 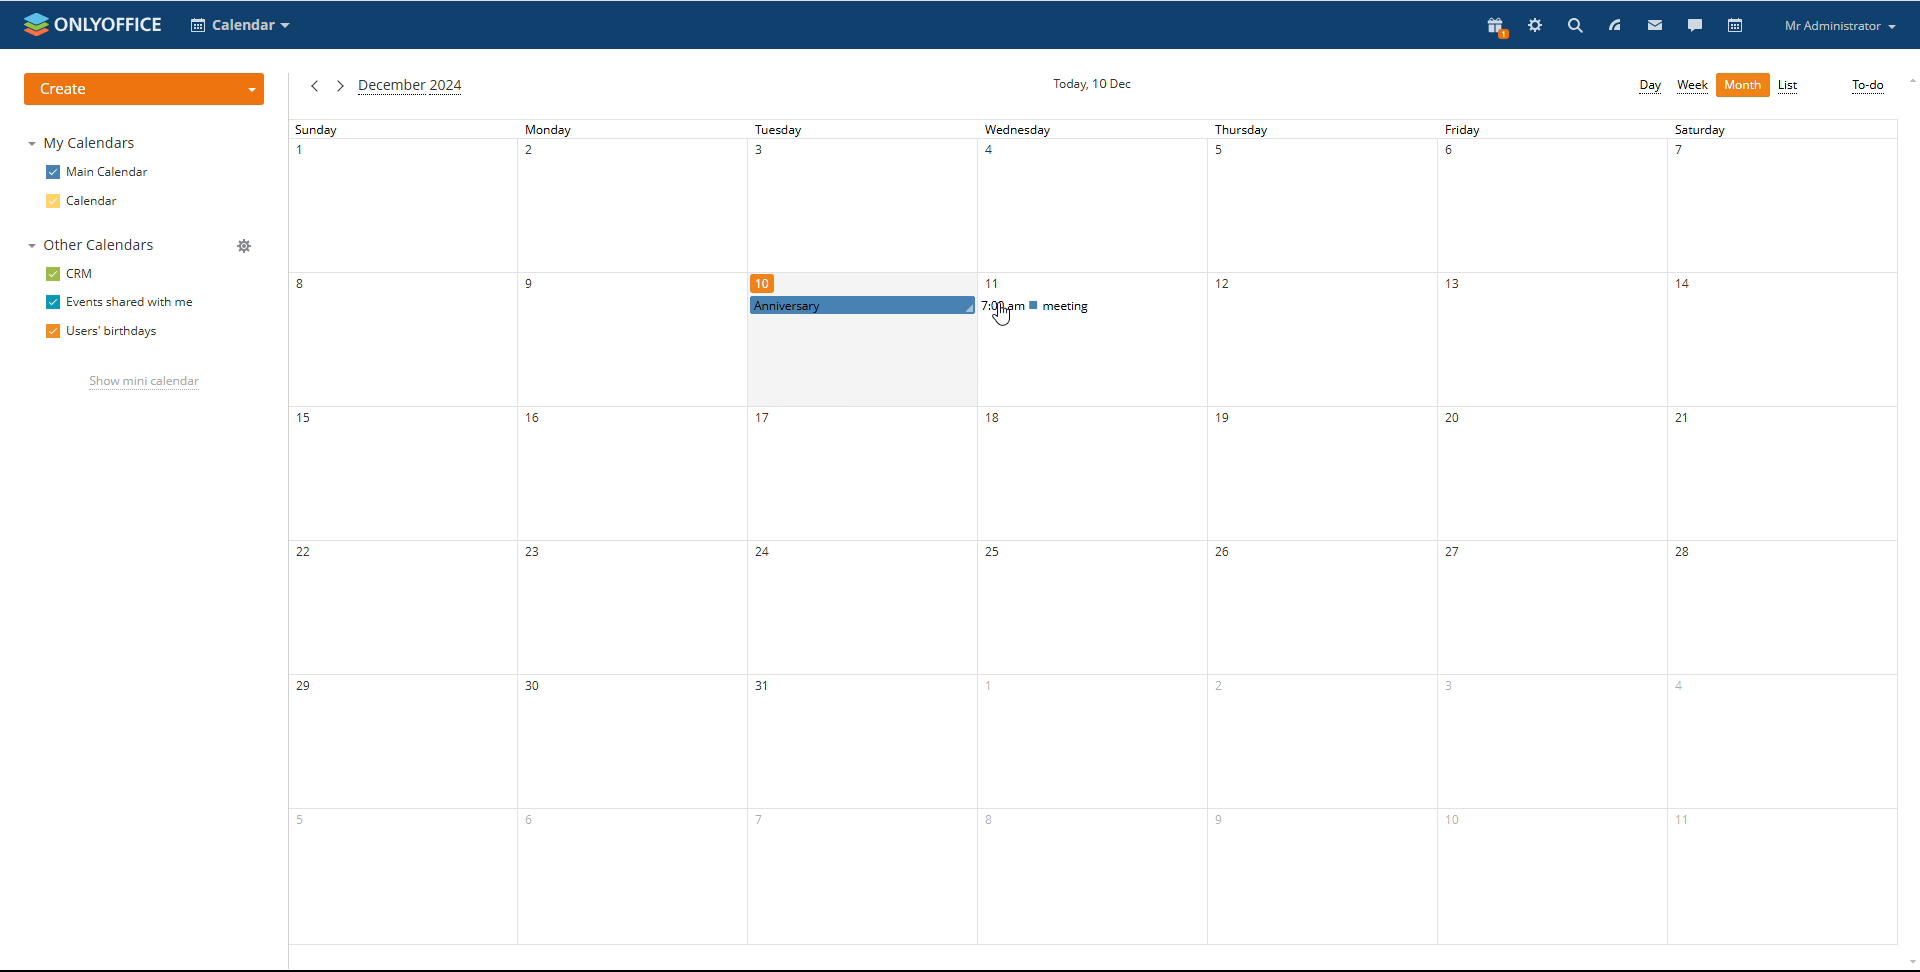 I want to click on scroll down, so click(x=1908, y=965).